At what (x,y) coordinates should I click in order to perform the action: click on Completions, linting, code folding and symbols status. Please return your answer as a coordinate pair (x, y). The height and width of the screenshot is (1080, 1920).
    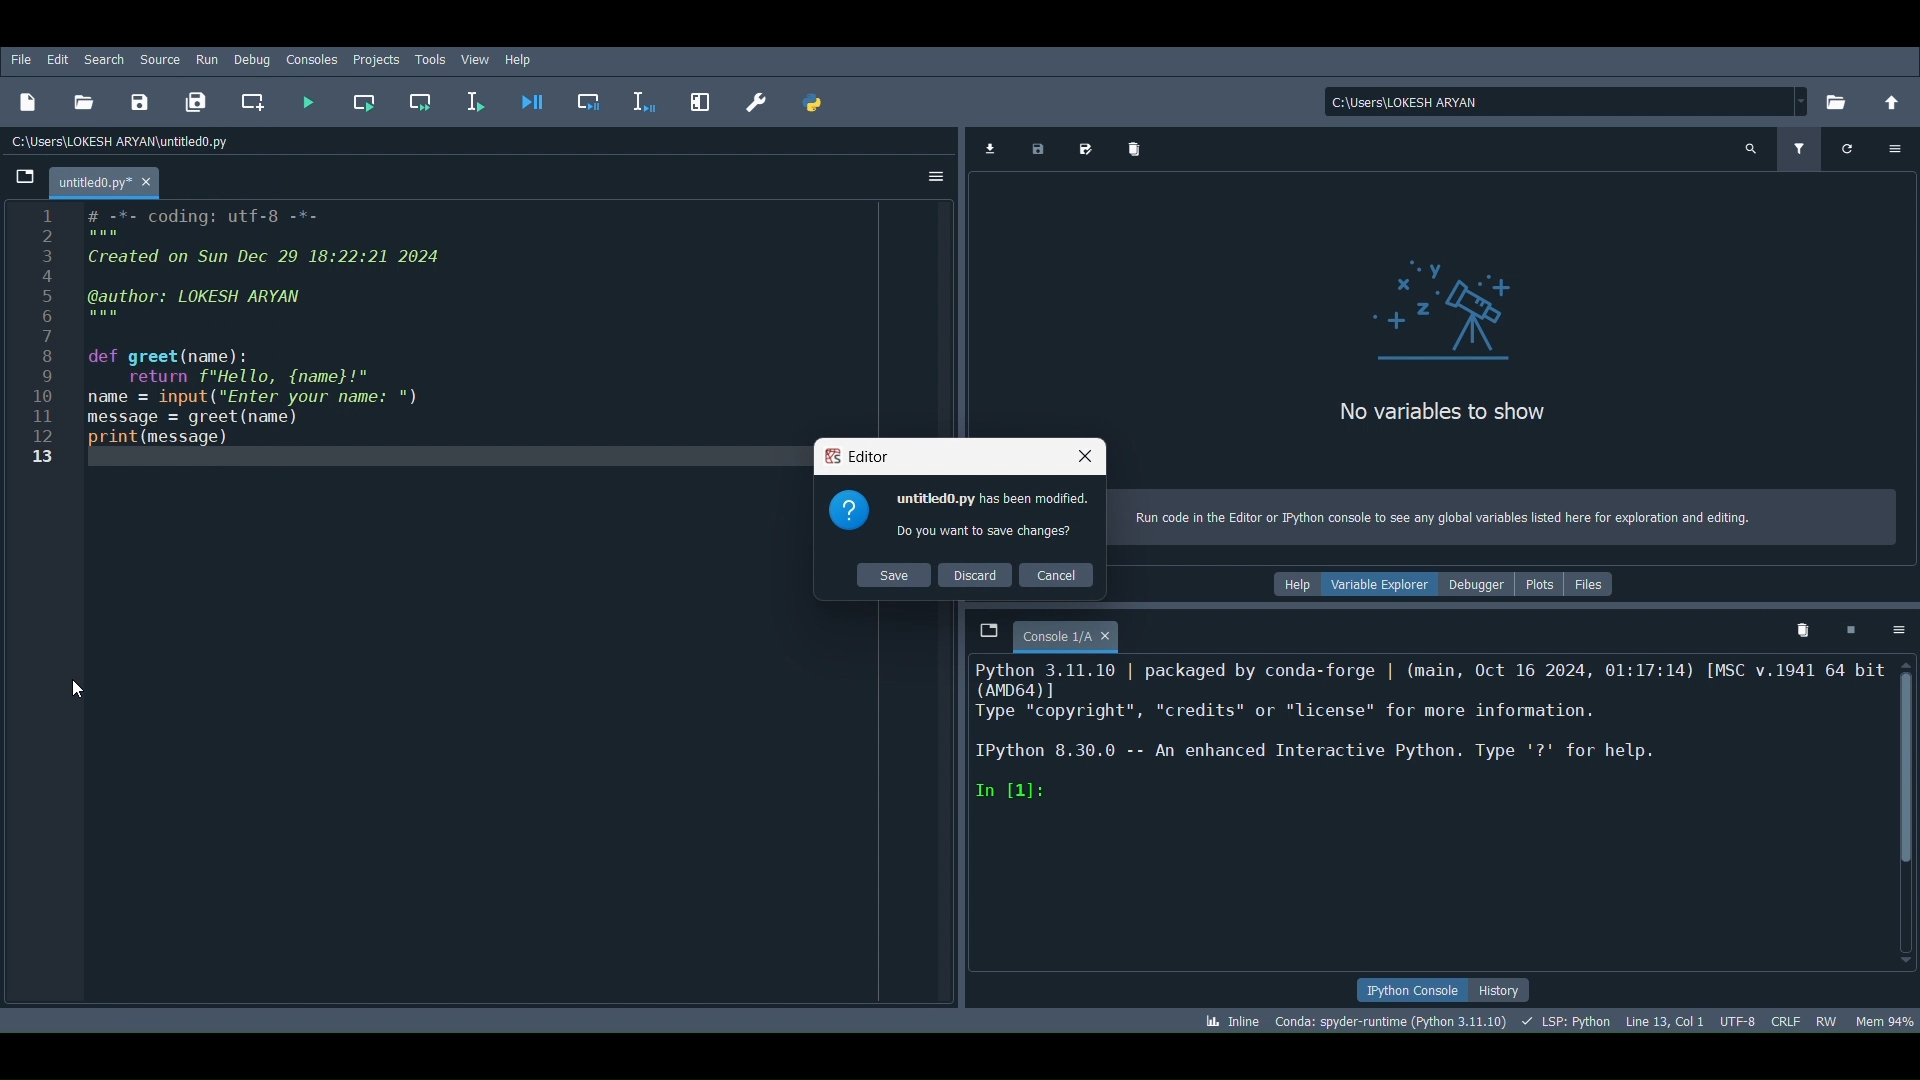
    Looking at the image, I should click on (1564, 1022).